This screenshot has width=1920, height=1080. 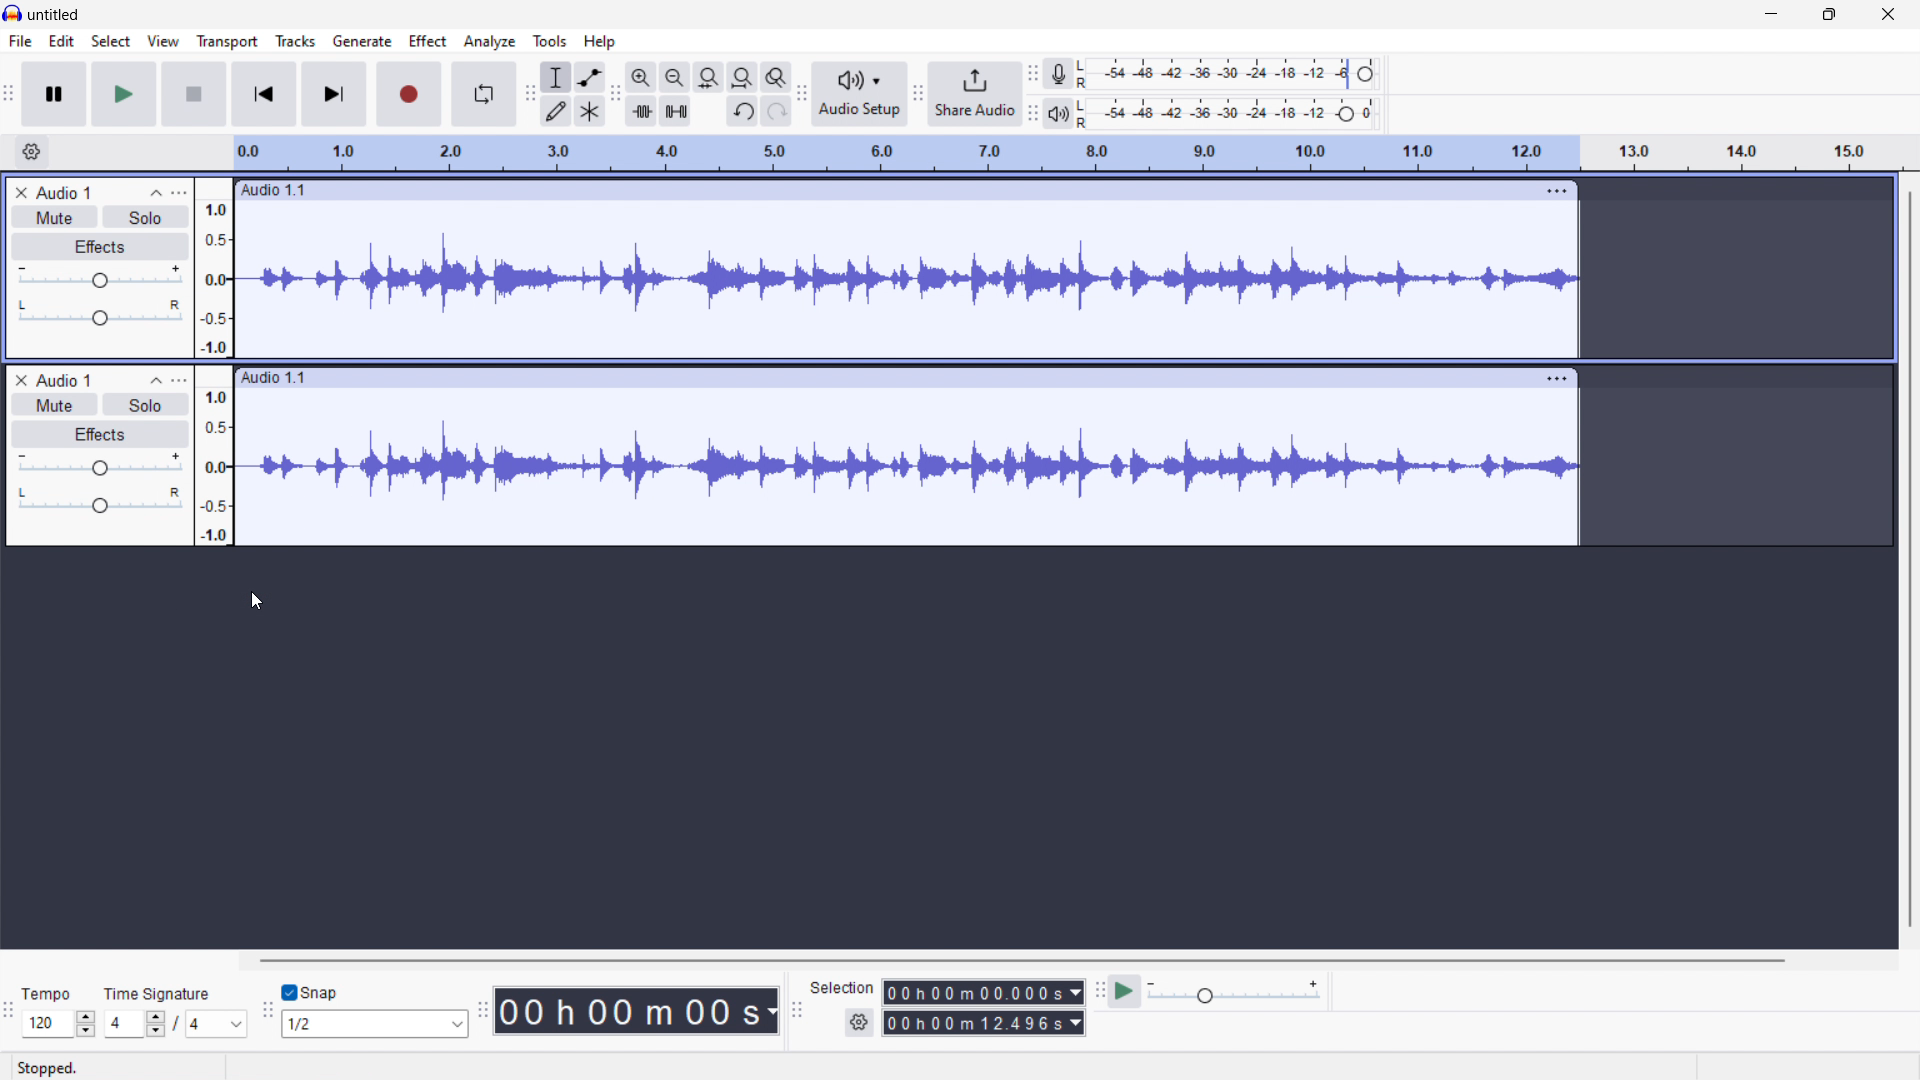 What do you see at coordinates (183, 192) in the screenshot?
I see `track control panel menu` at bounding box center [183, 192].